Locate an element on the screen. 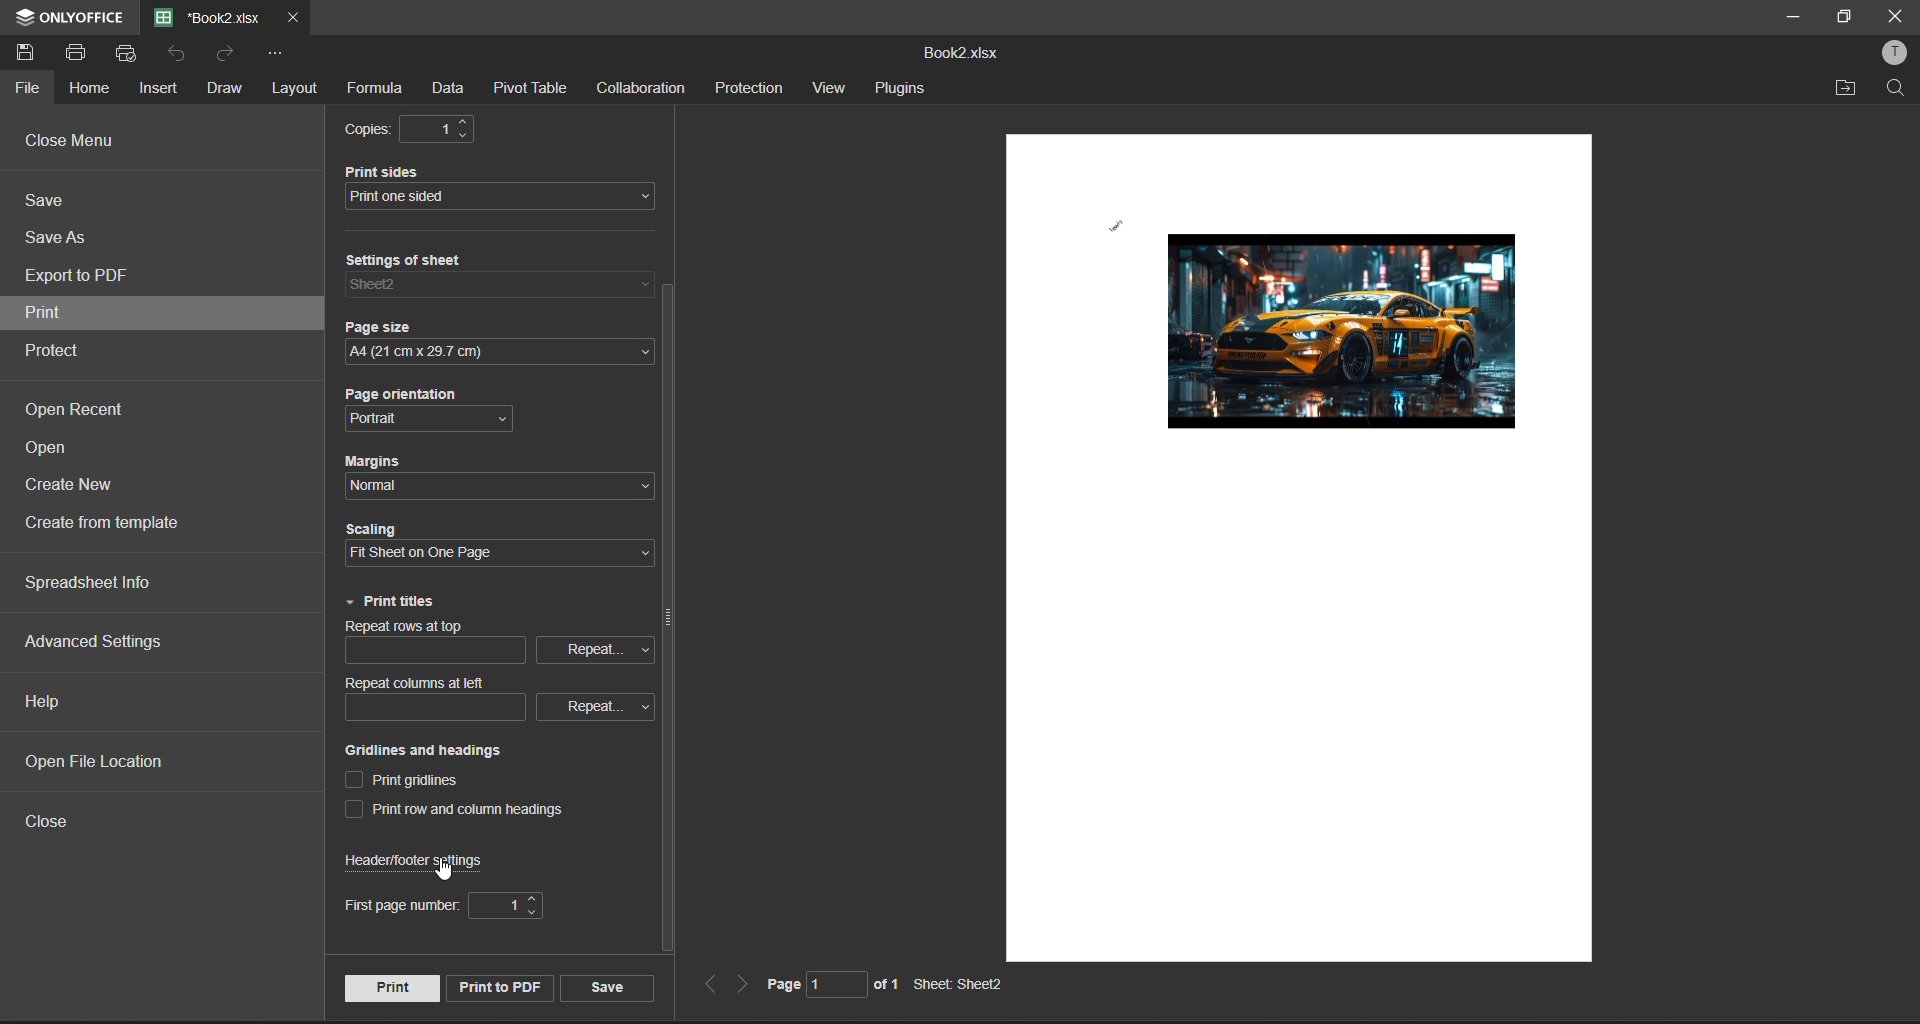 Image resolution: width=1920 pixels, height=1024 pixels. copies is located at coordinates (418, 130).